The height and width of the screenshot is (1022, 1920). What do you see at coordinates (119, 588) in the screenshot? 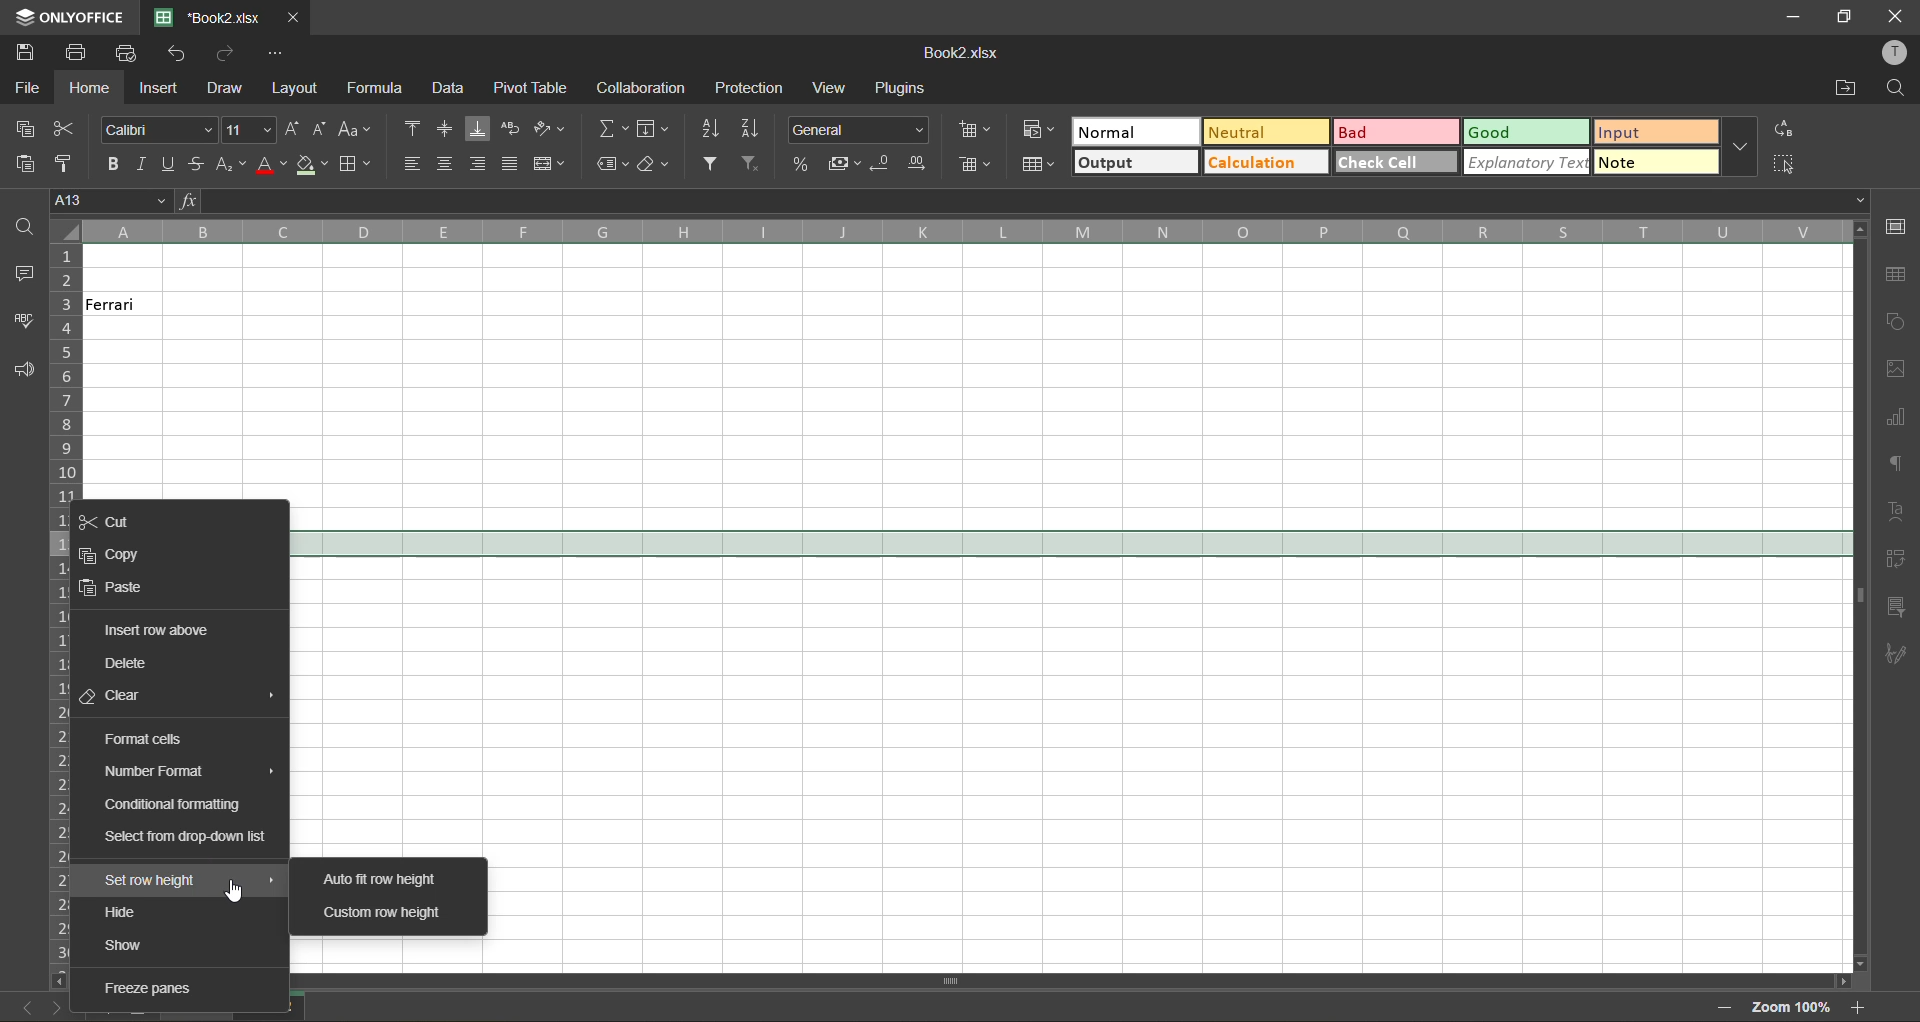
I see `paste` at bounding box center [119, 588].